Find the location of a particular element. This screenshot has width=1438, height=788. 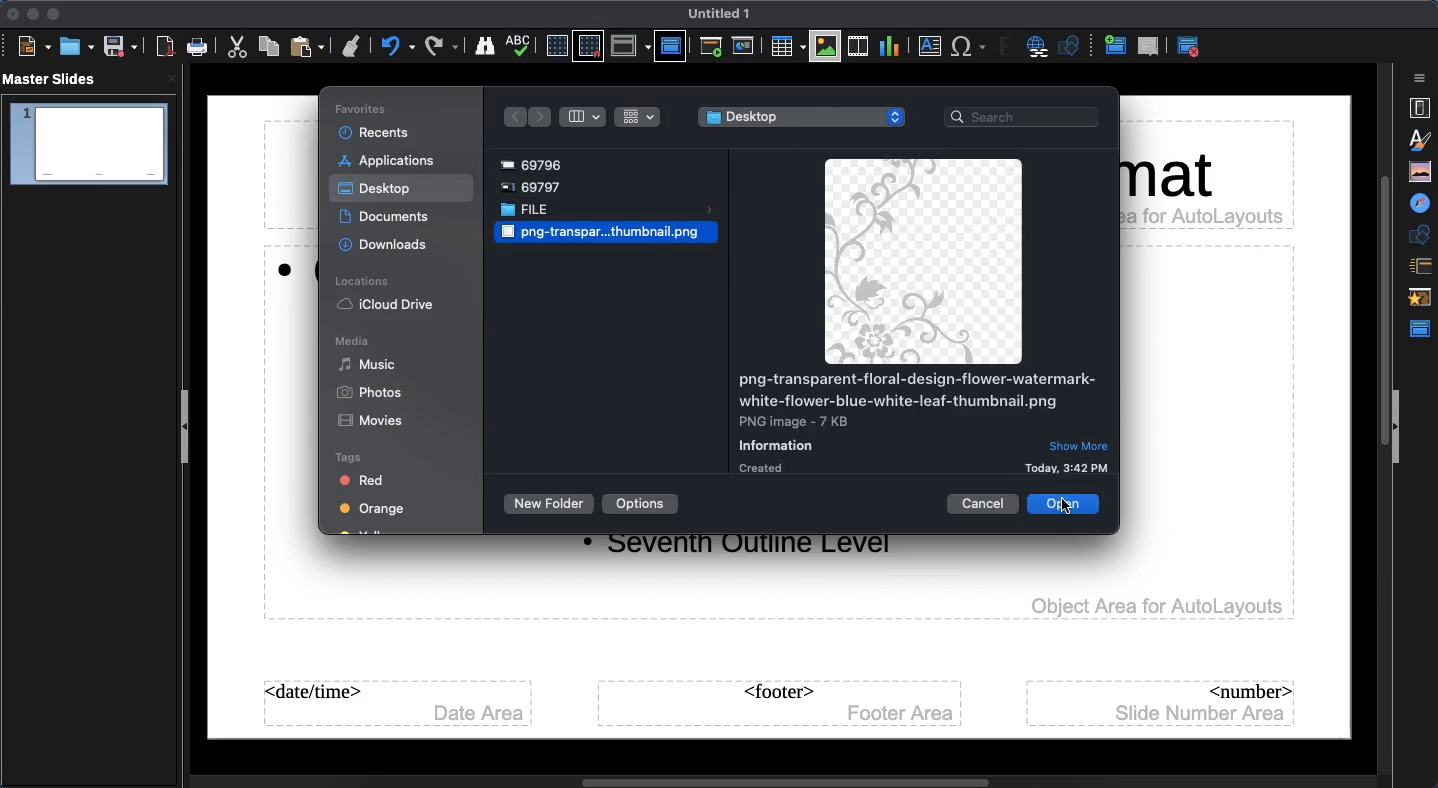

Collapse is located at coordinates (189, 429).